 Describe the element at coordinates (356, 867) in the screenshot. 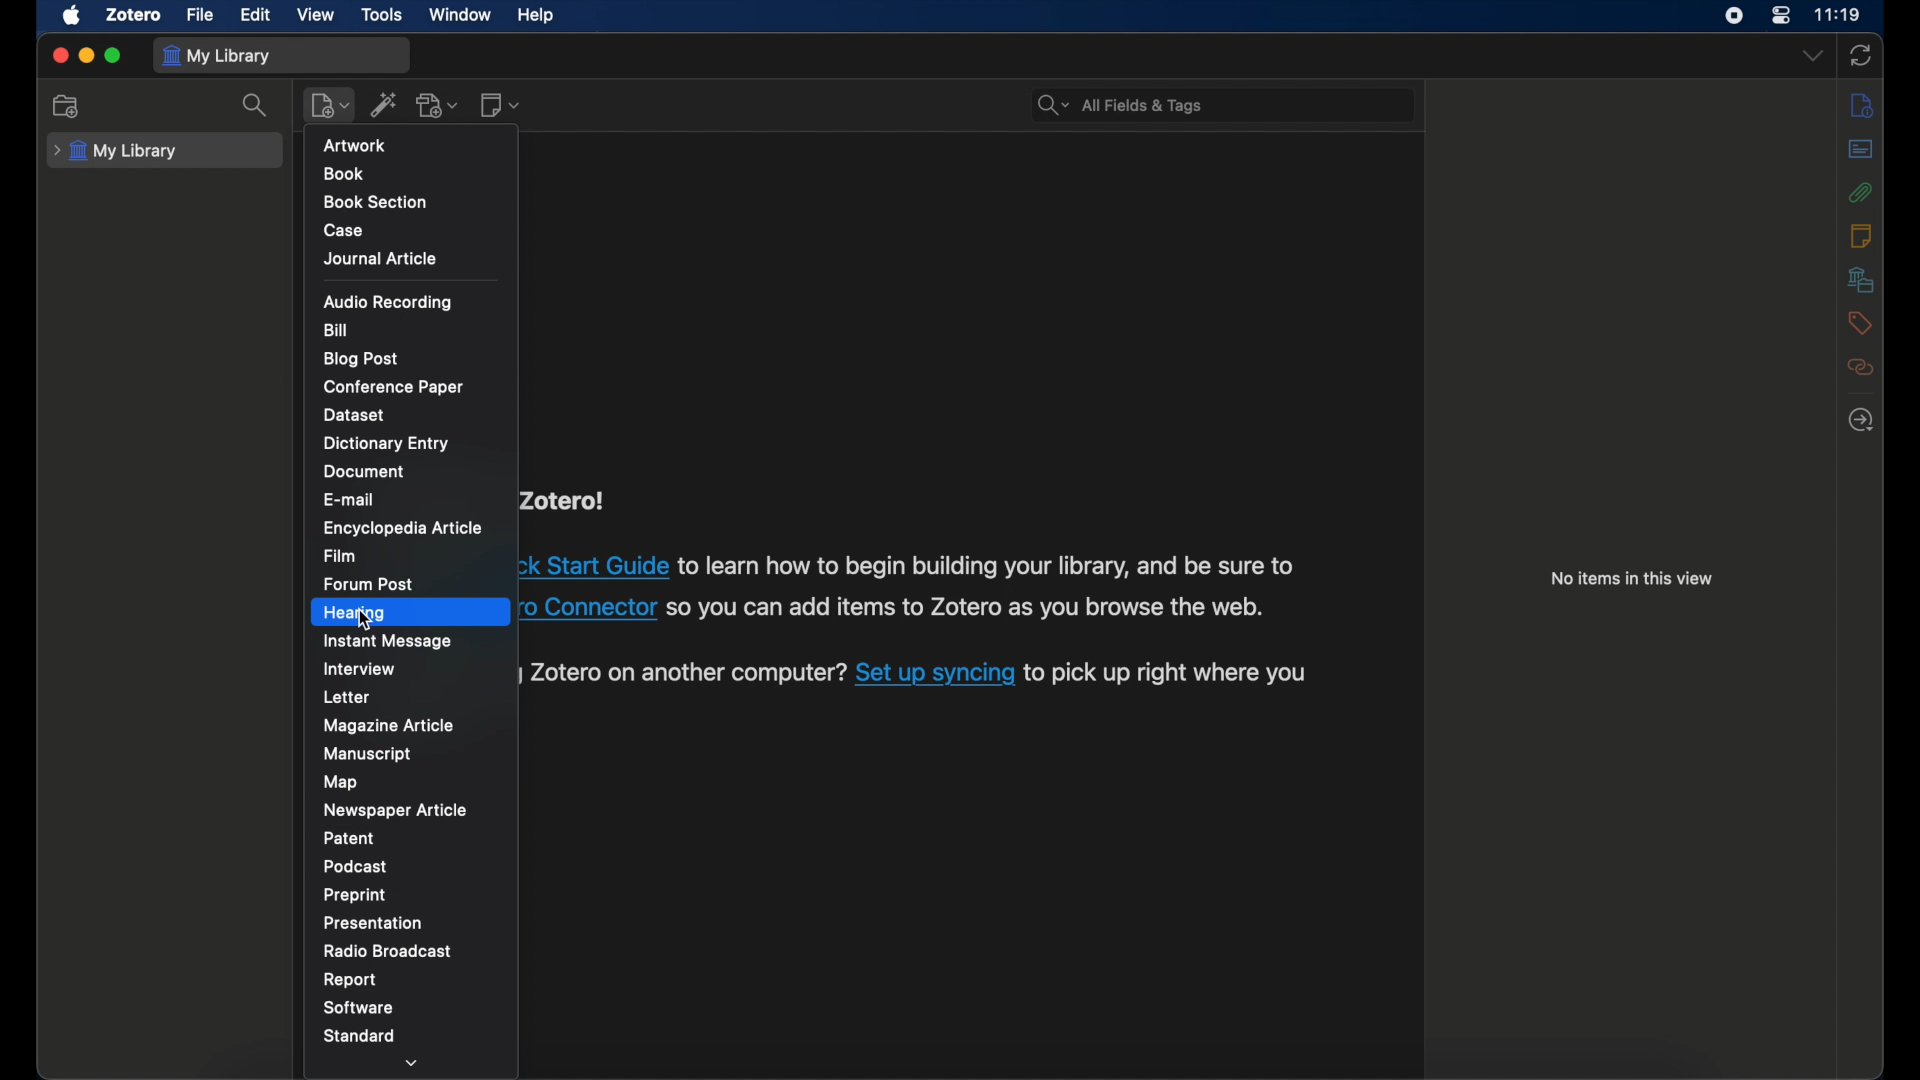

I see `podcast` at that location.